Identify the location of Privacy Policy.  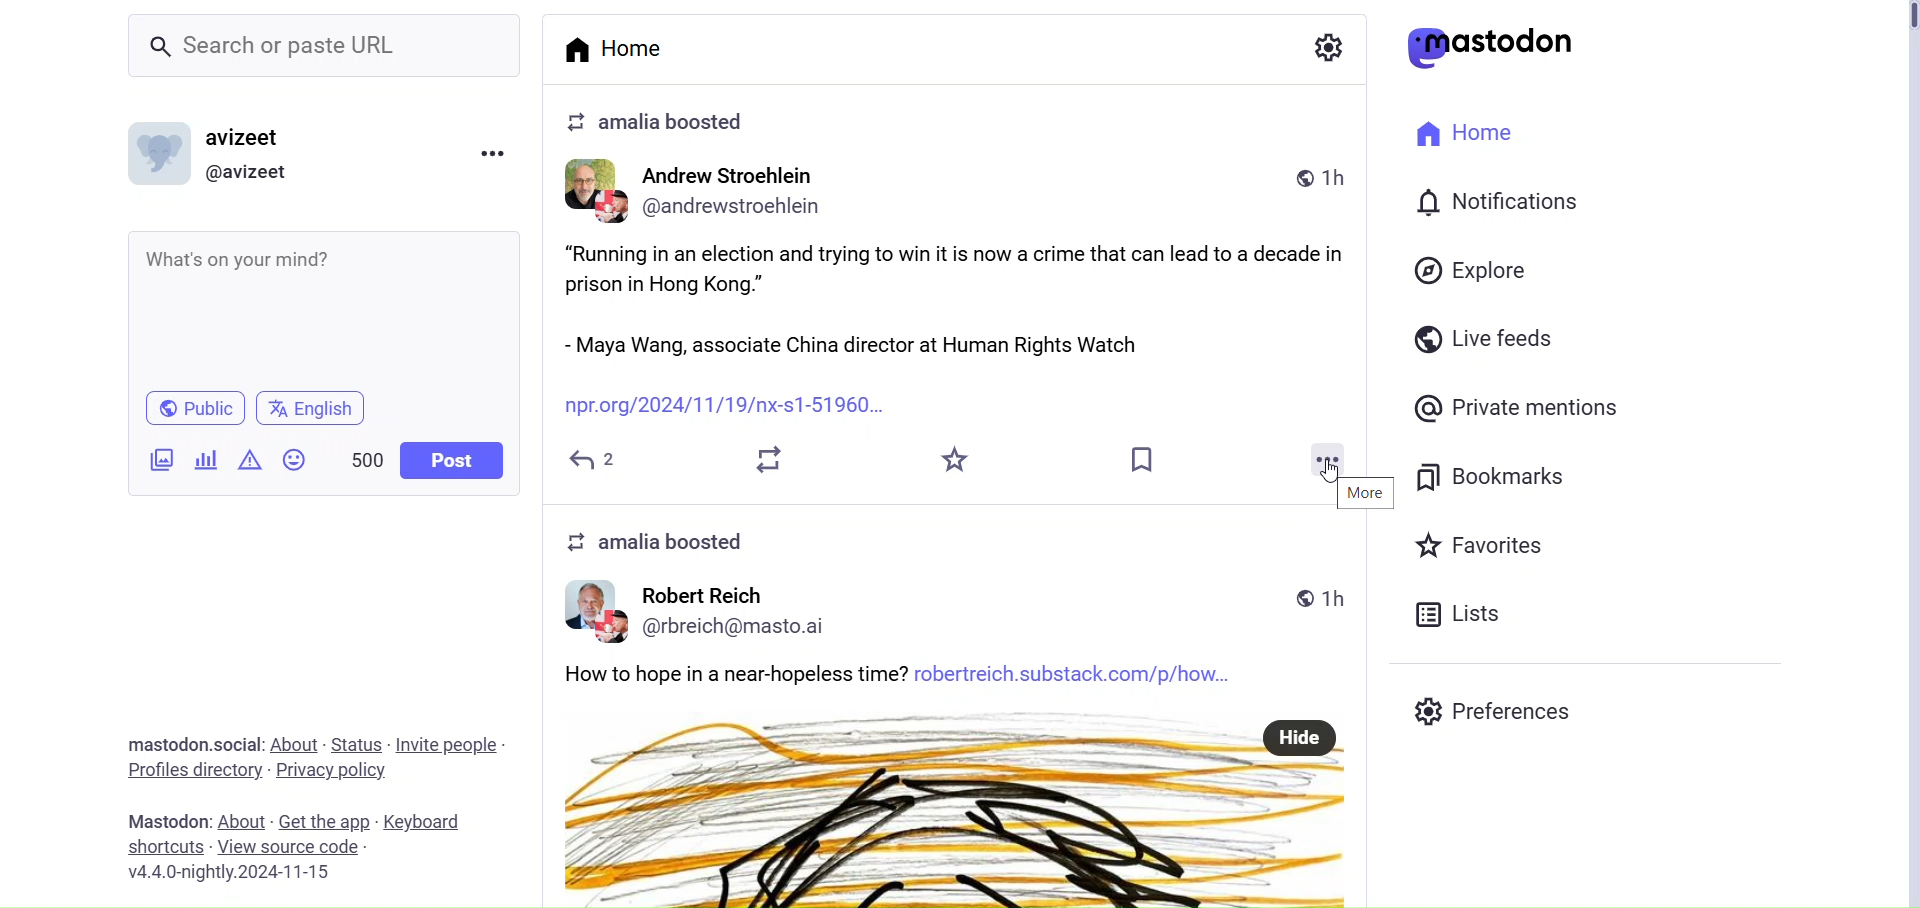
(334, 768).